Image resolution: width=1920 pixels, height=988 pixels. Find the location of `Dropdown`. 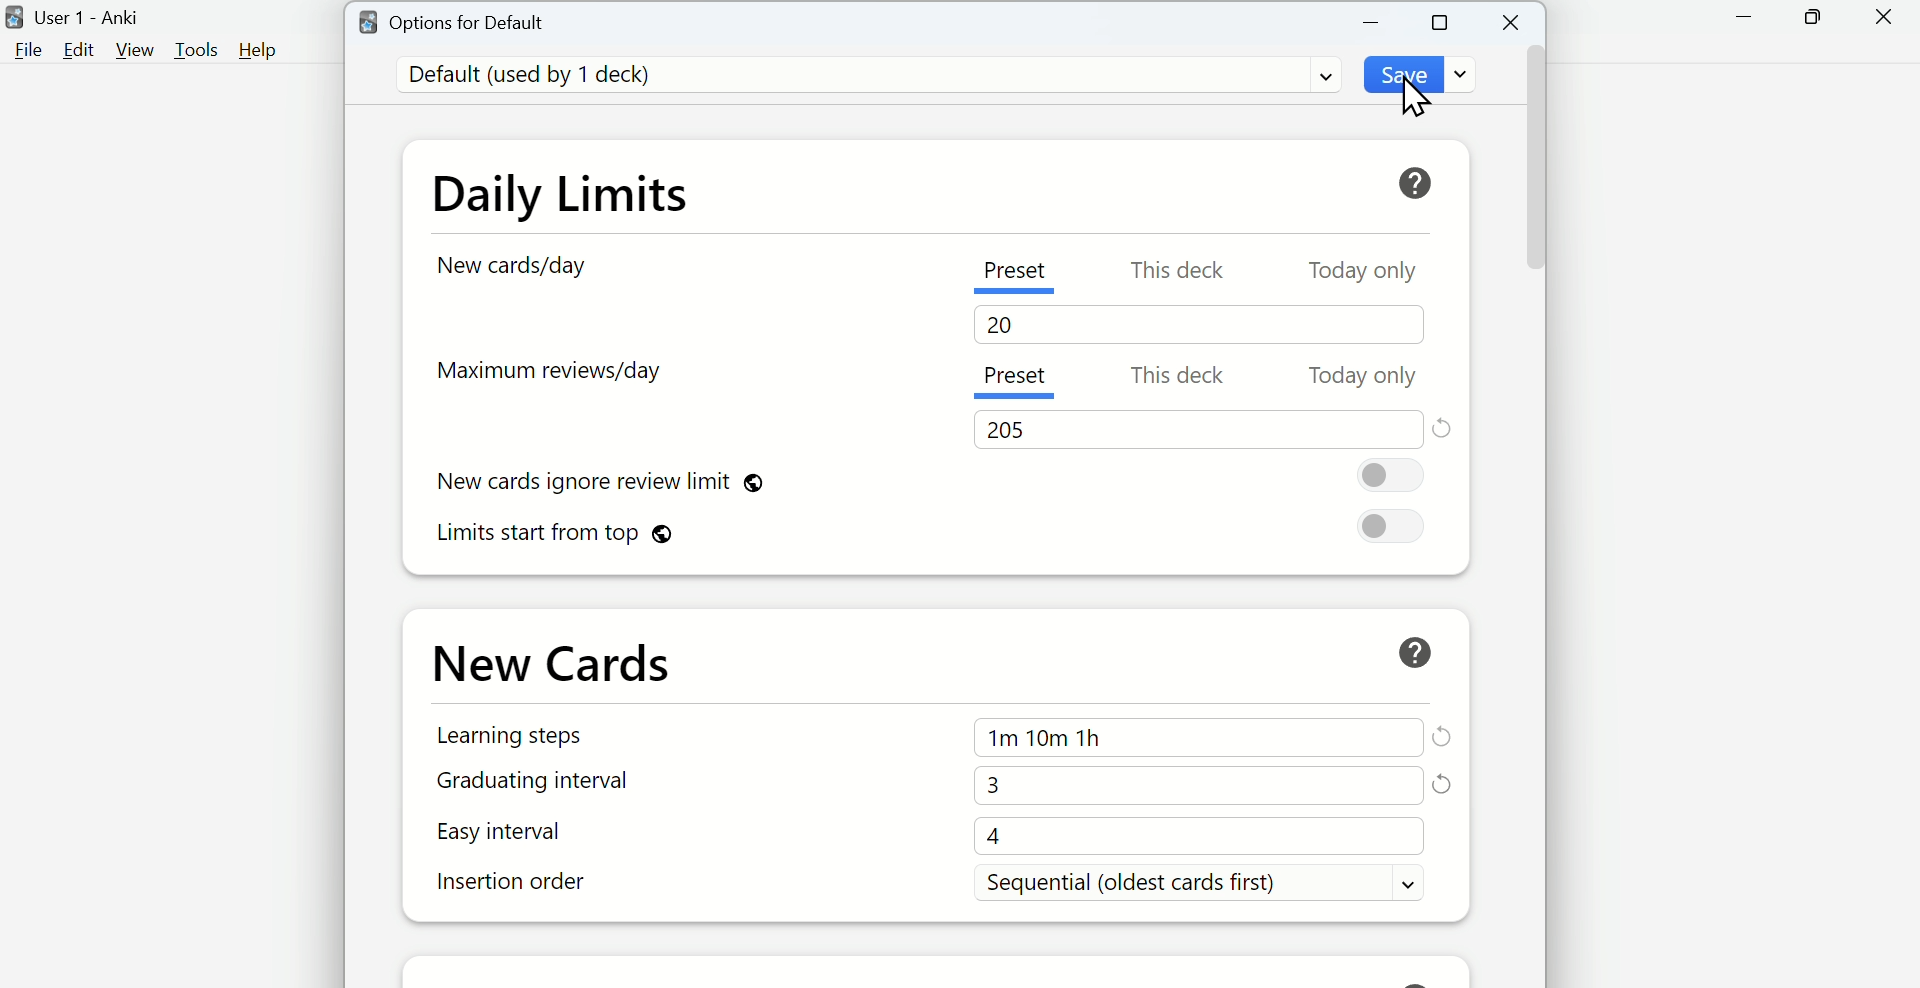

Dropdown is located at coordinates (1469, 70).